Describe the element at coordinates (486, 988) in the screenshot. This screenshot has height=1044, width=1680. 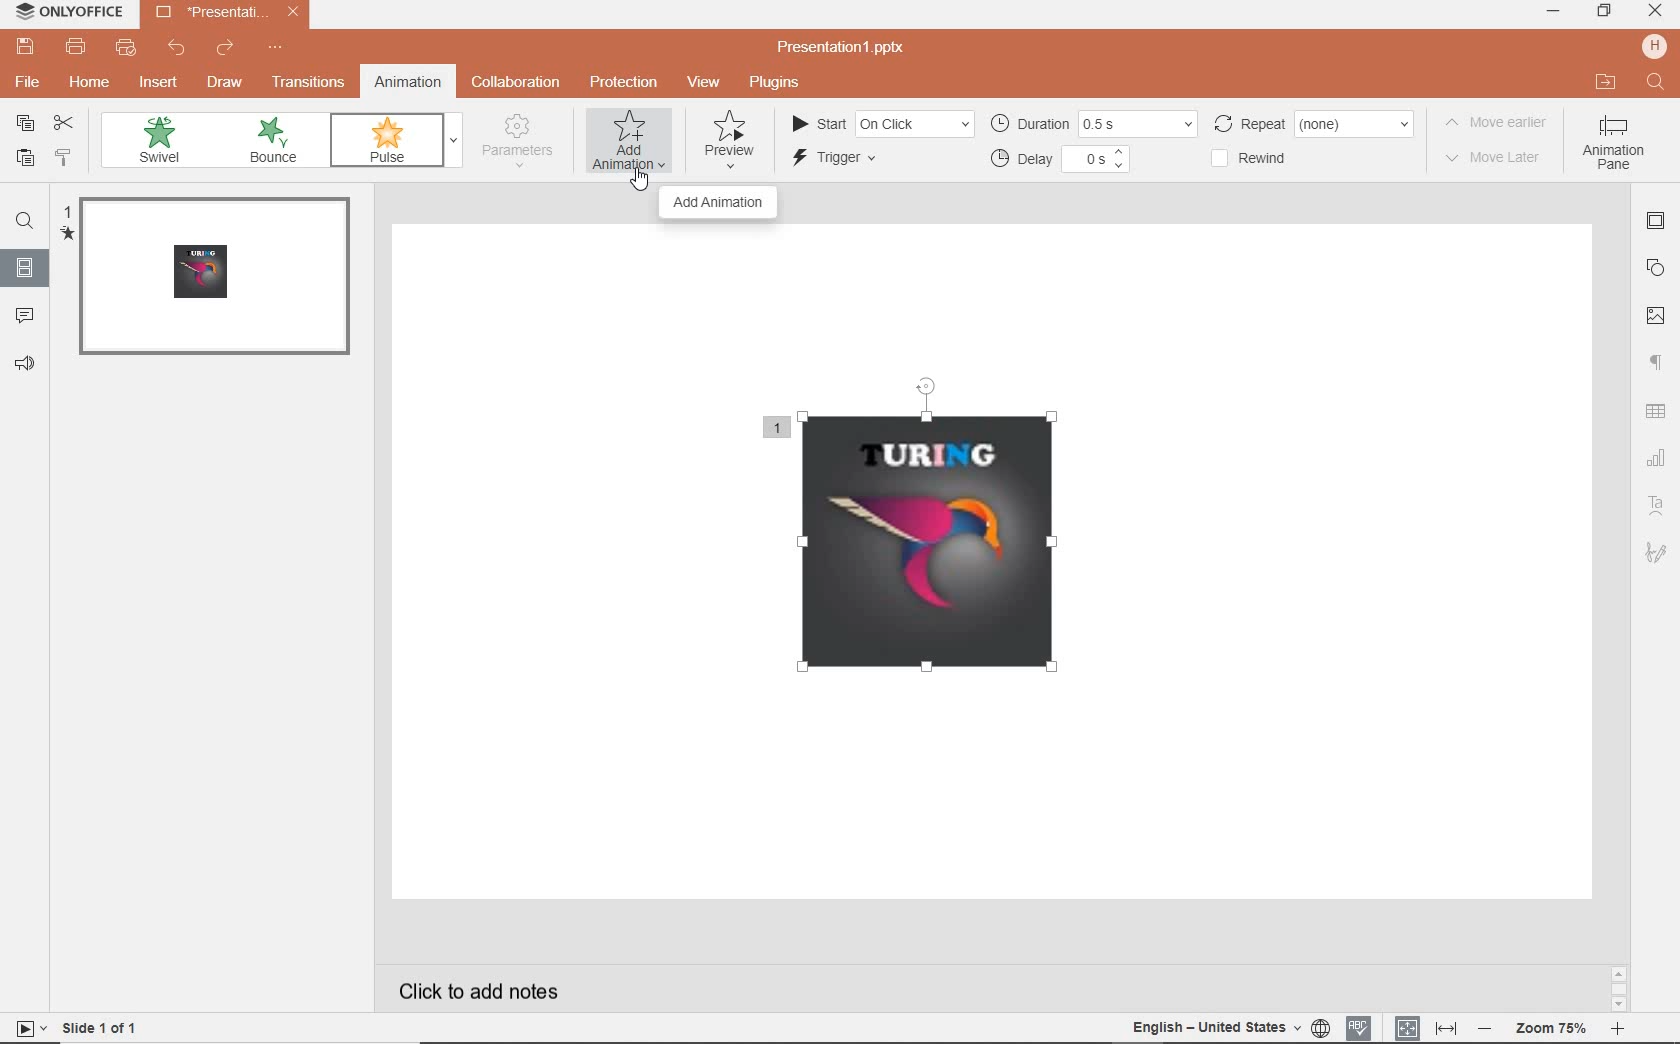
I see `click to add notes` at that location.